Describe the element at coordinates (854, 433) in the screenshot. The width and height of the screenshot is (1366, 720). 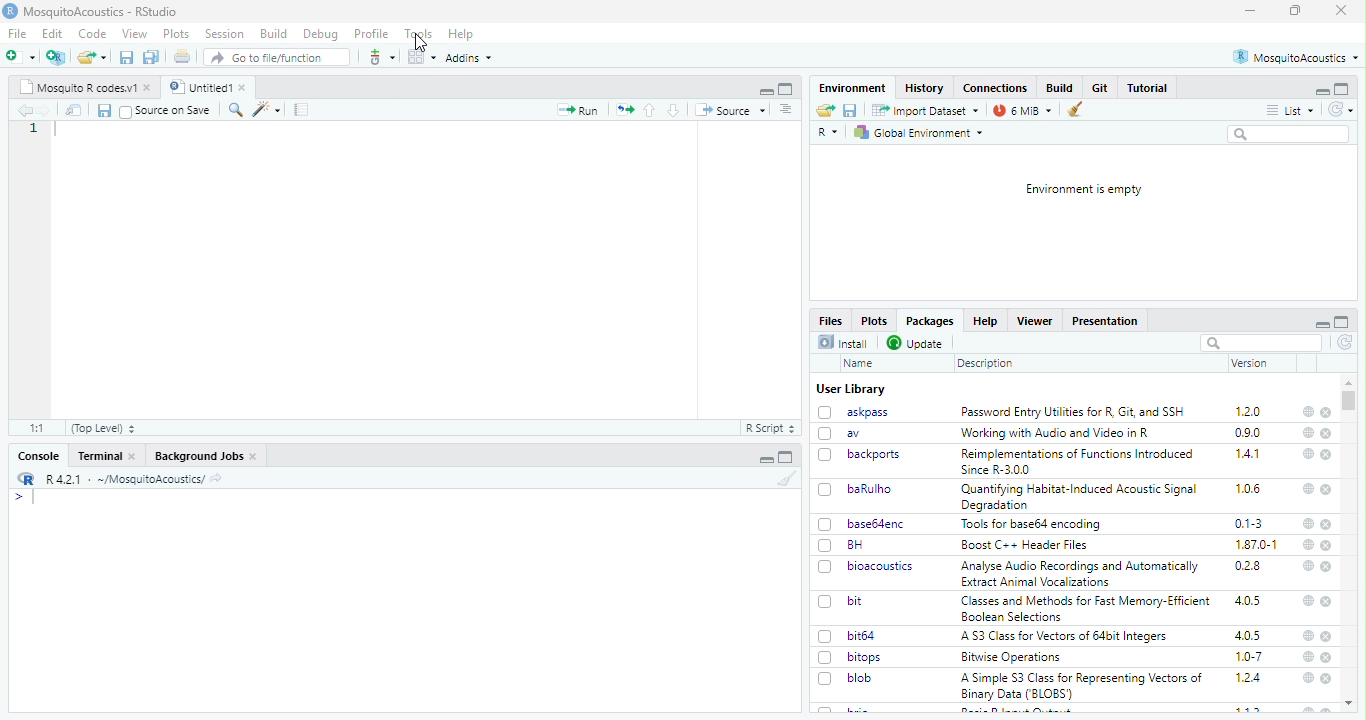
I see `av` at that location.